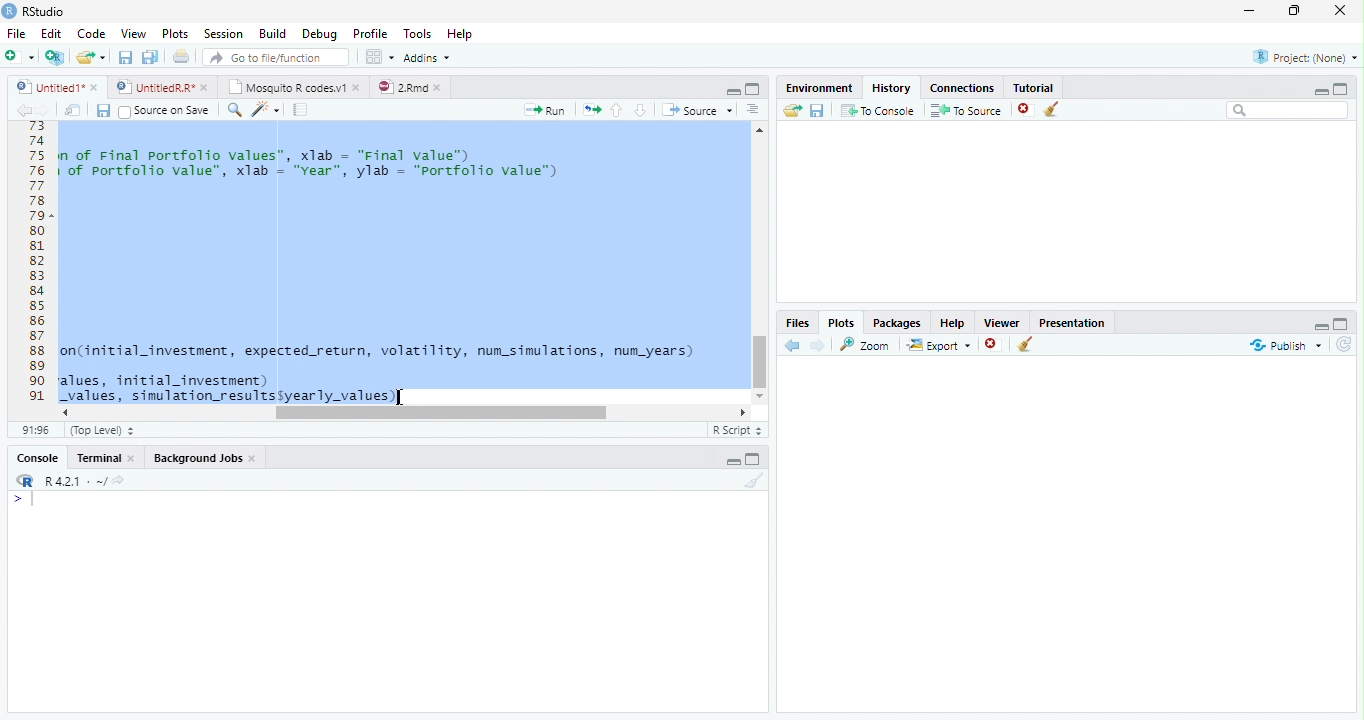 The height and width of the screenshot is (720, 1364). Describe the element at coordinates (756, 458) in the screenshot. I see `Full Height` at that location.